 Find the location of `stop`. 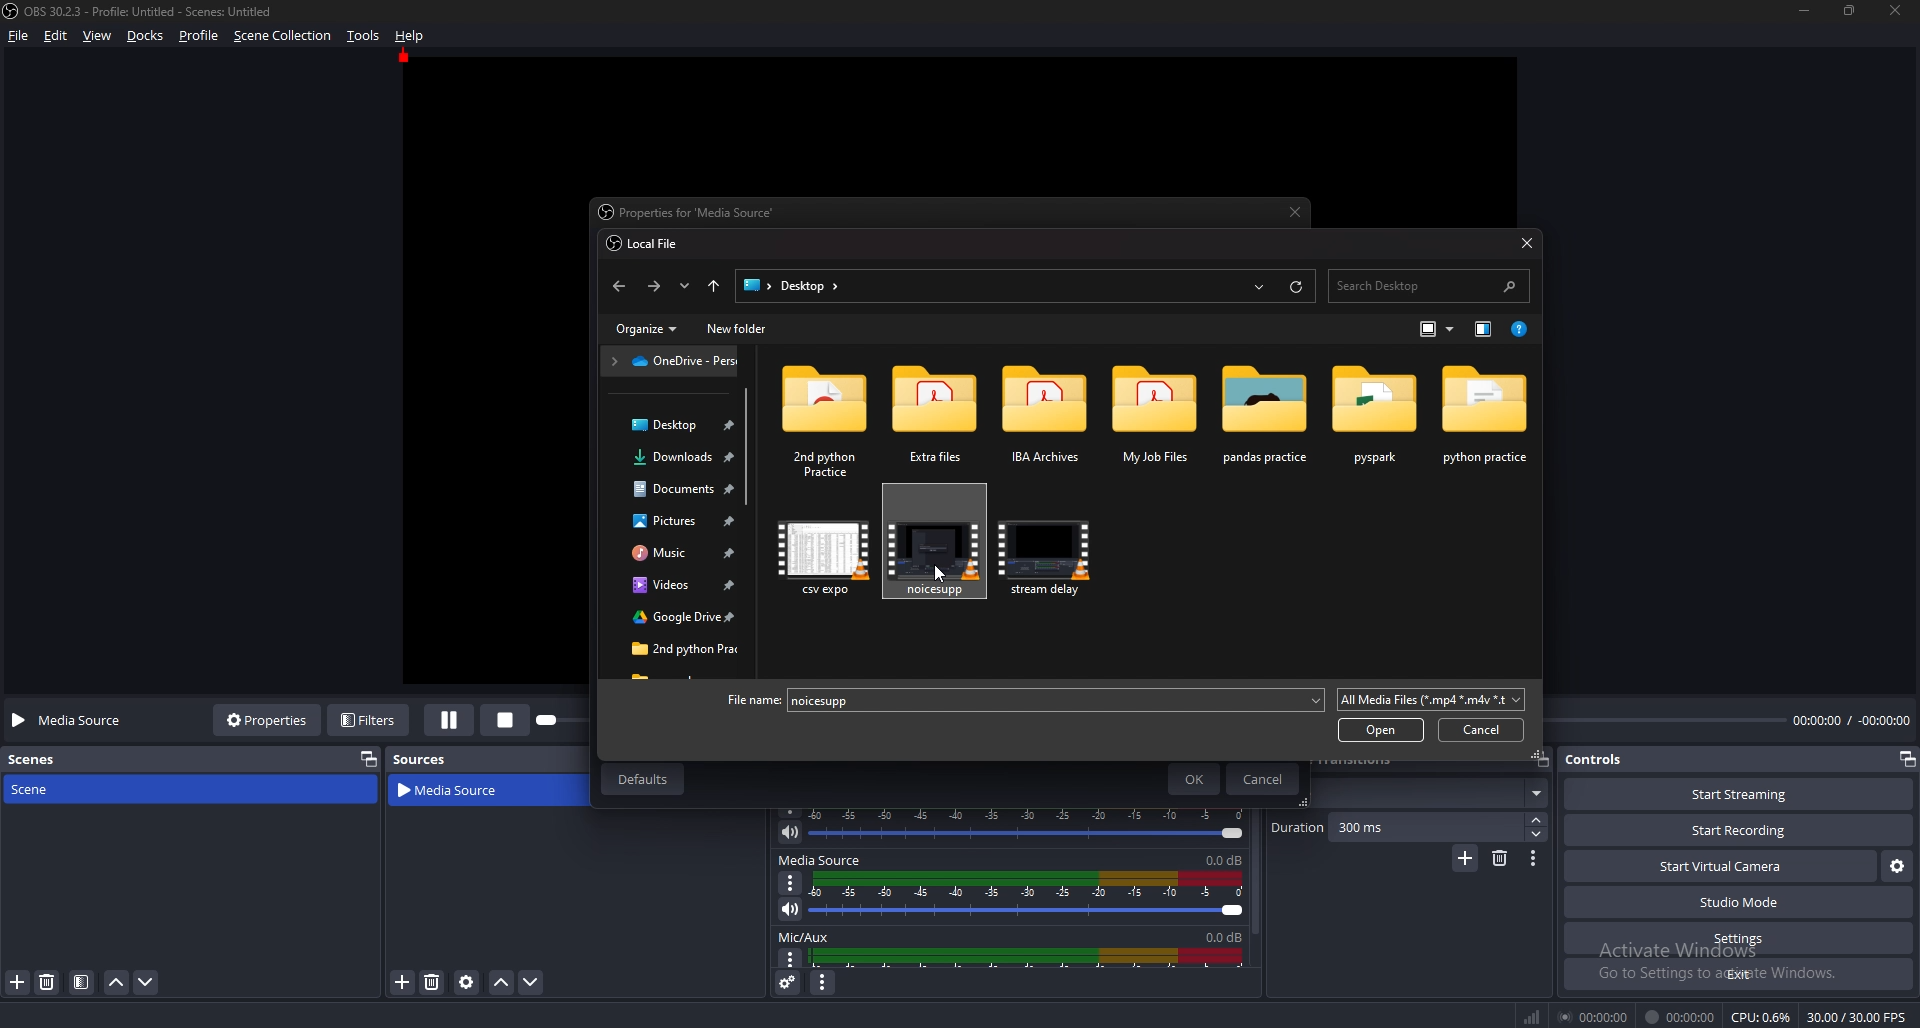

stop is located at coordinates (510, 718).